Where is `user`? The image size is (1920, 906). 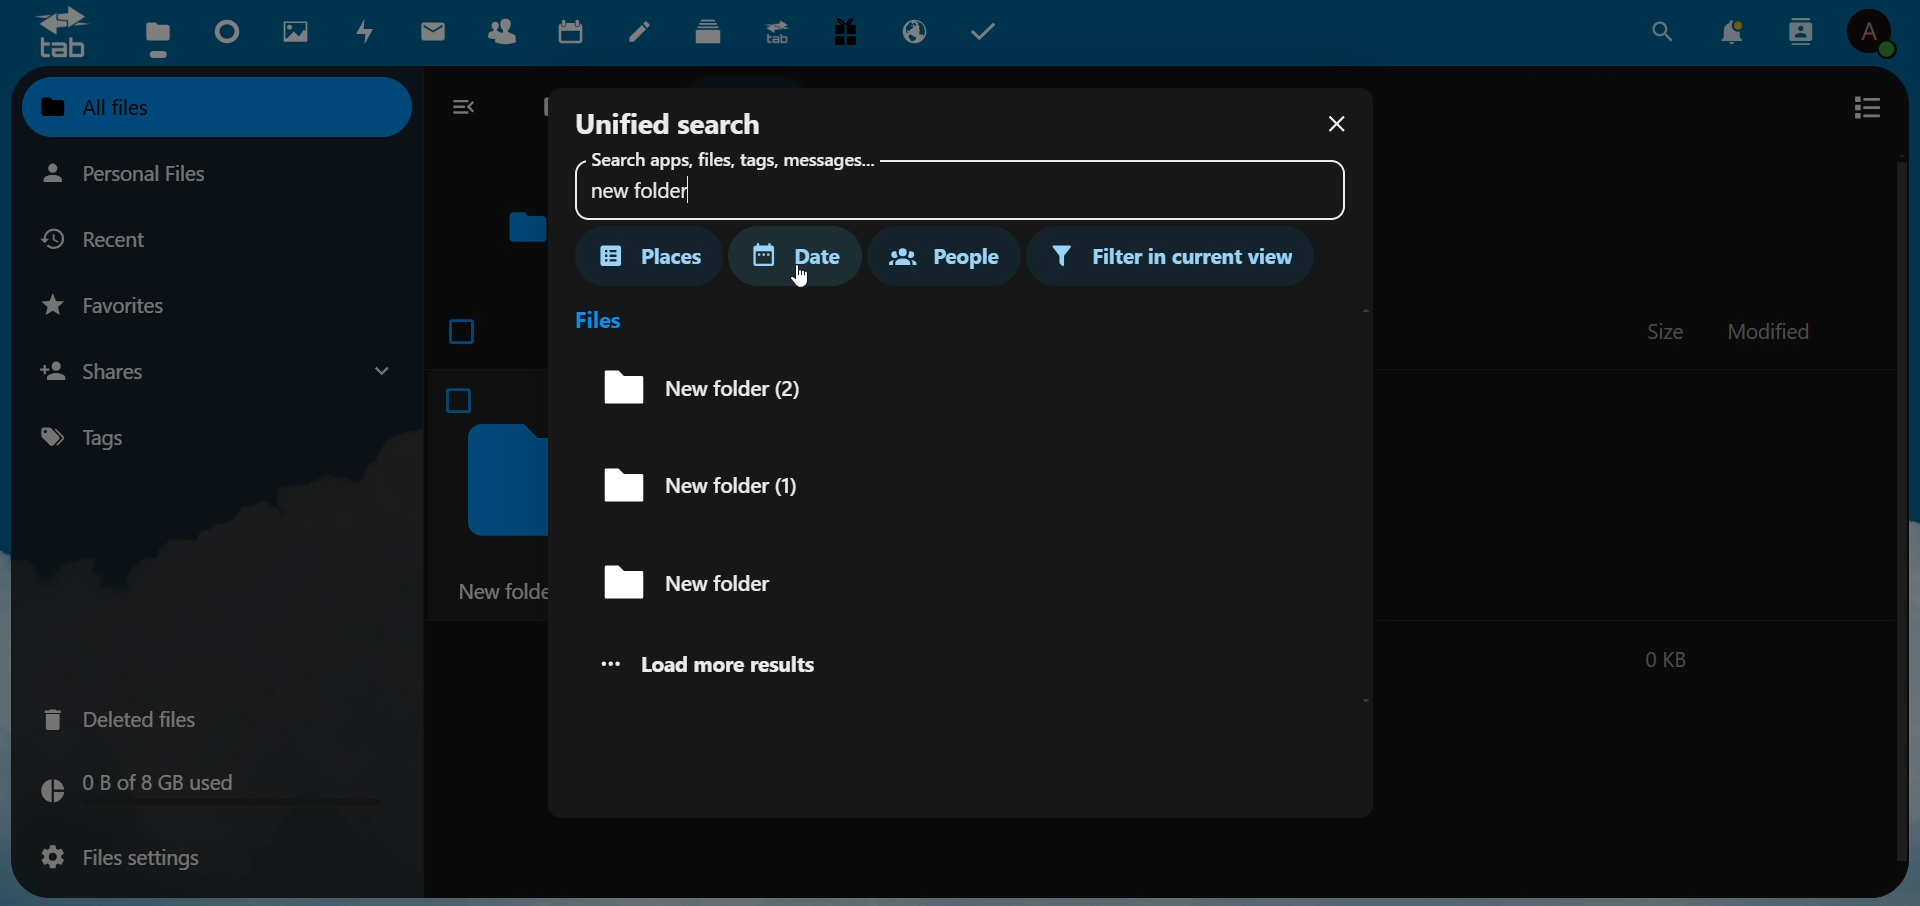 user is located at coordinates (1877, 35).